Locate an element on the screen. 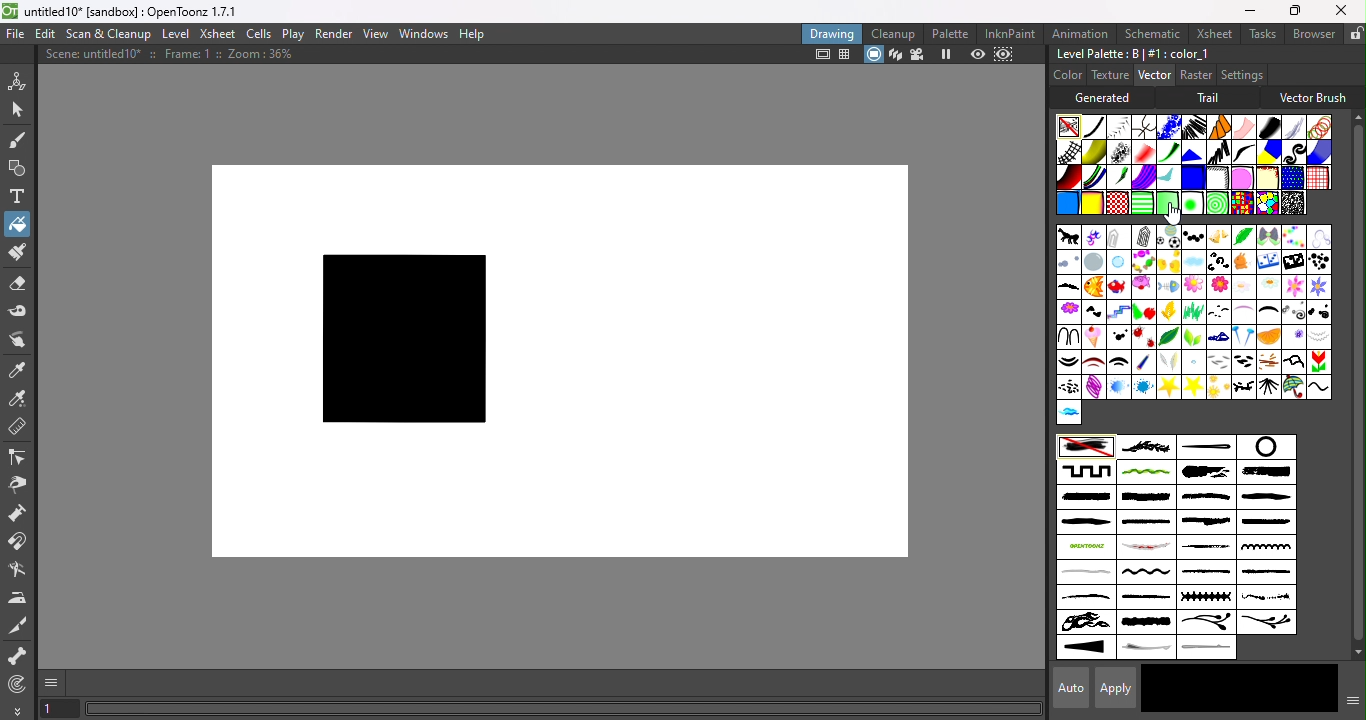  Linear gradient is located at coordinates (1167, 201).